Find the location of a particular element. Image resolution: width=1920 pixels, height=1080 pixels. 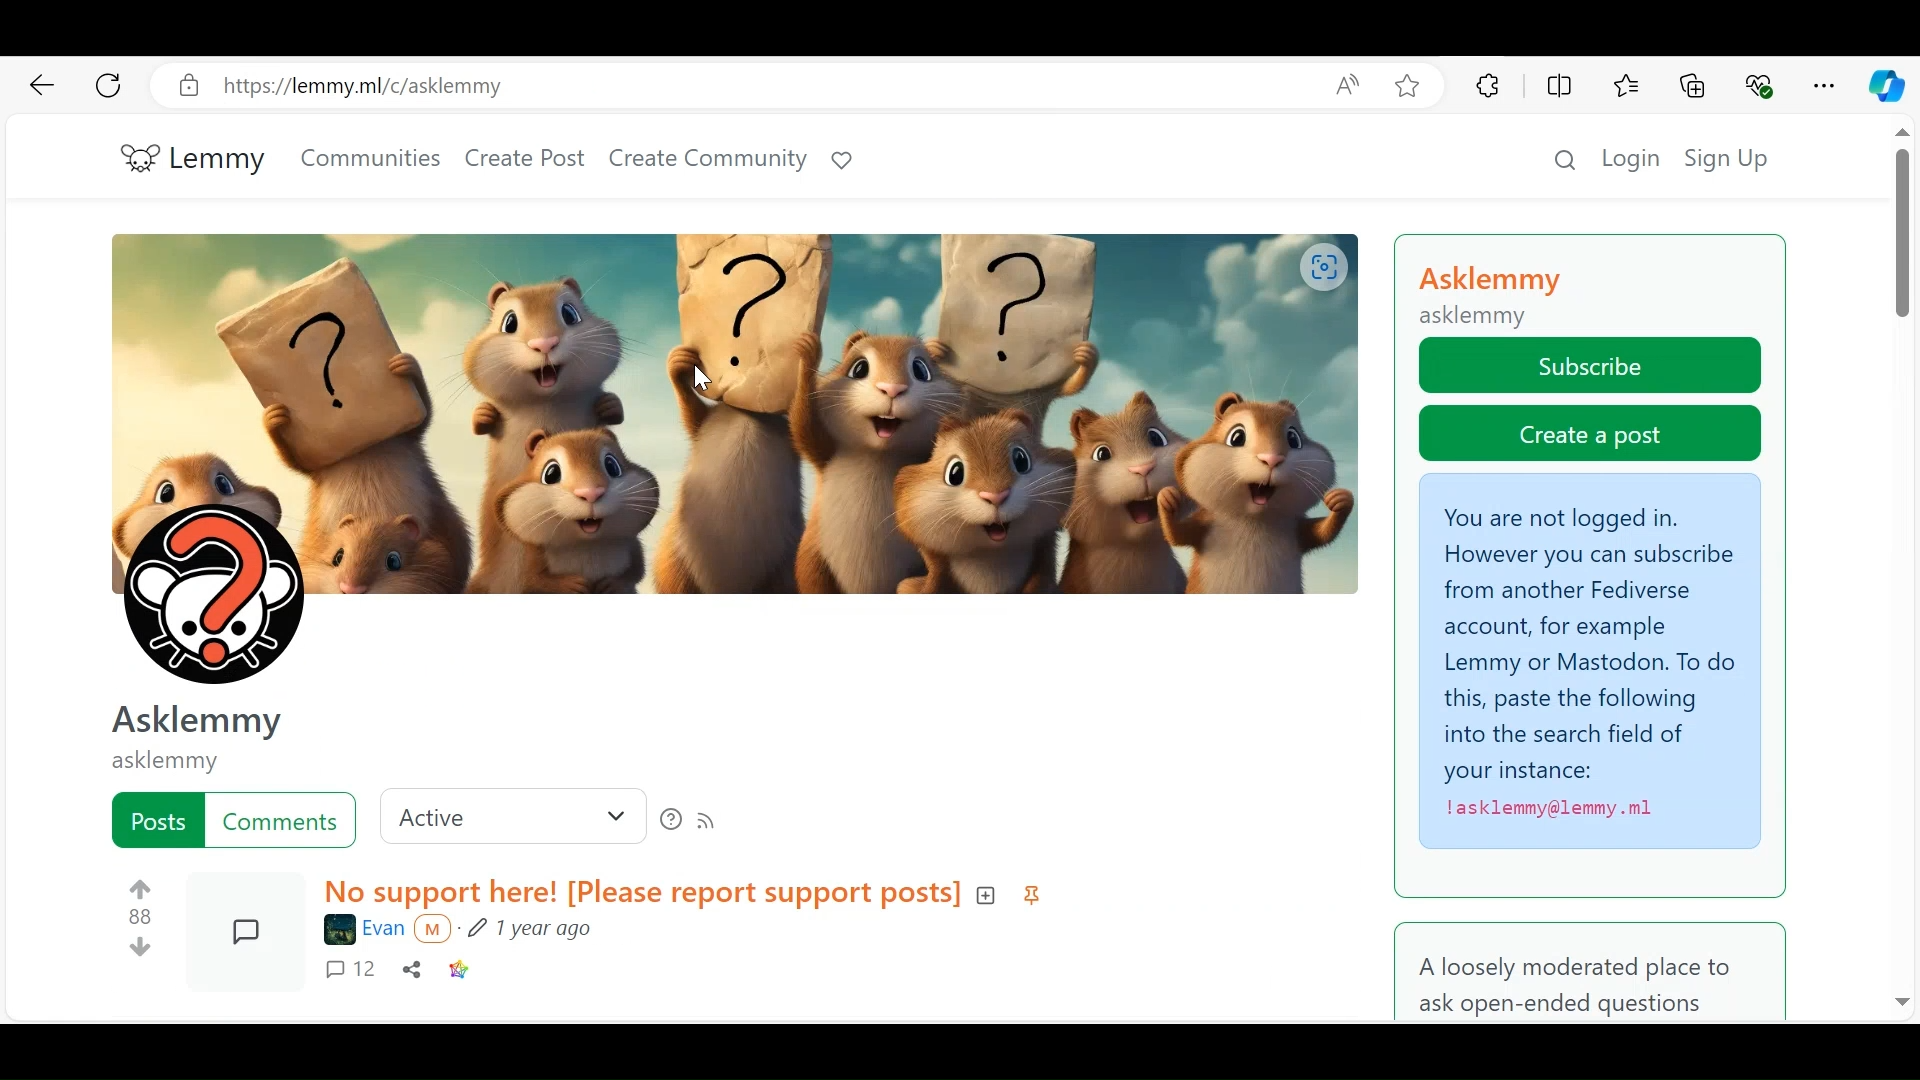

 is located at coordinates (1907, 135).